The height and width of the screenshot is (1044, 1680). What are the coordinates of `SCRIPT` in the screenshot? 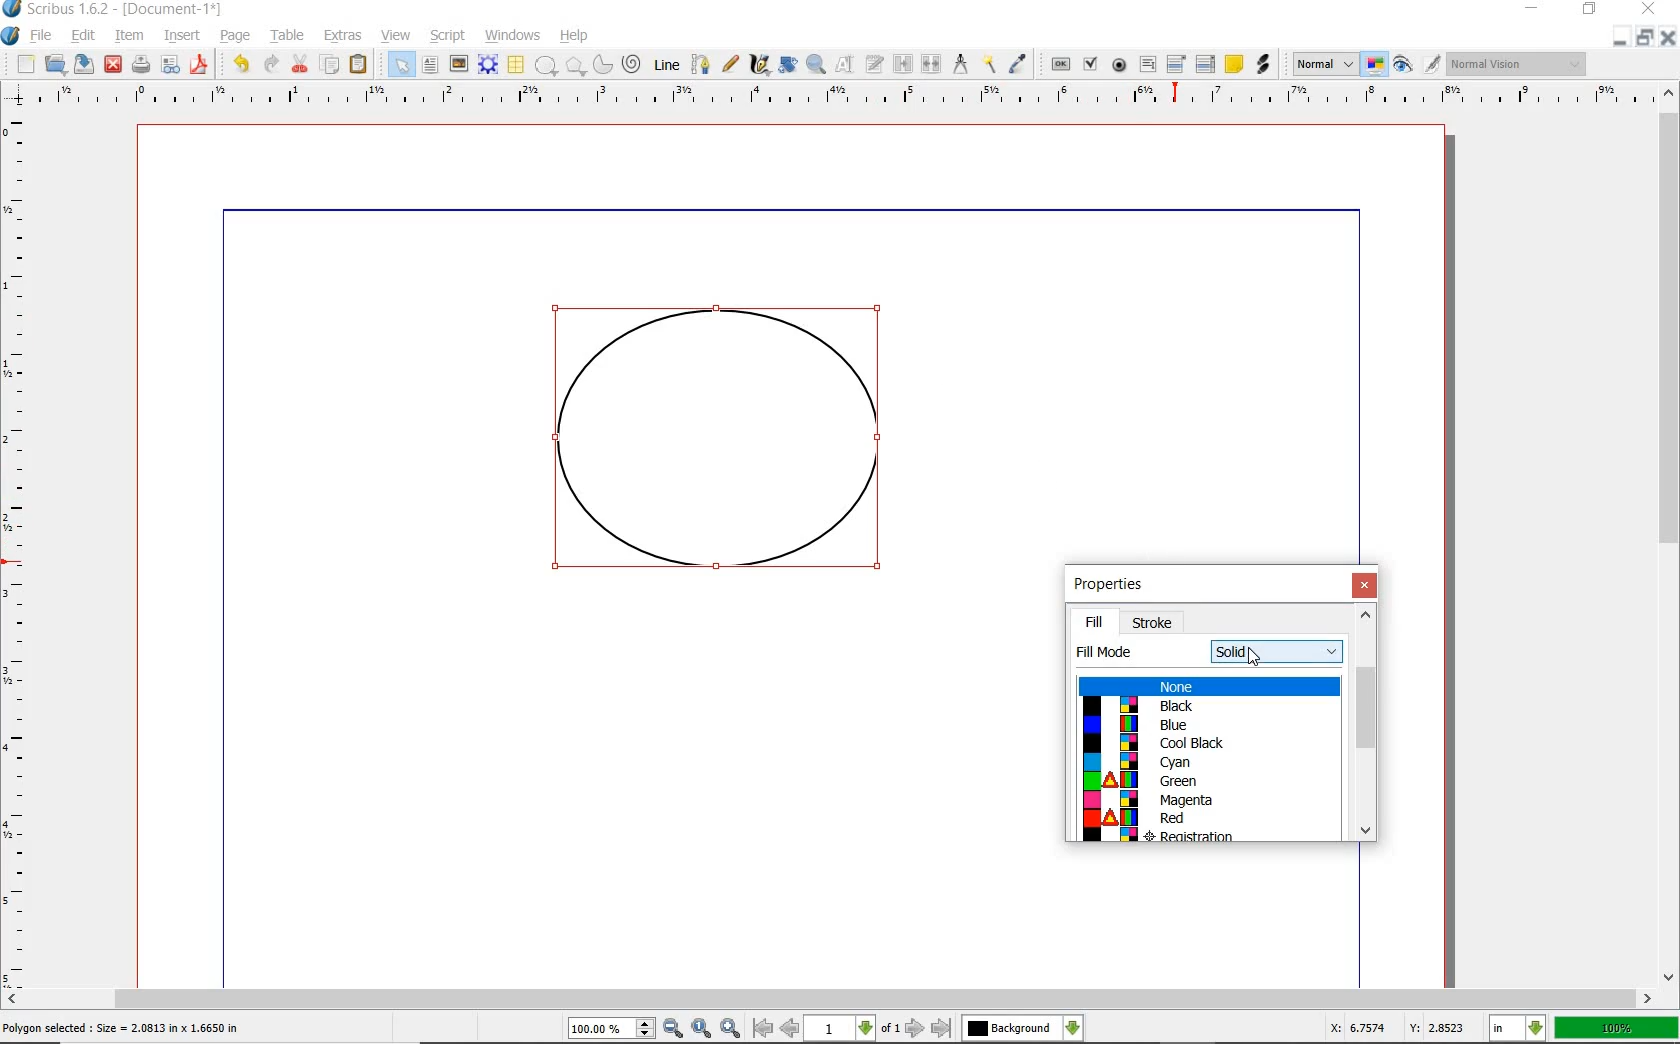 It's located at (445, 34).